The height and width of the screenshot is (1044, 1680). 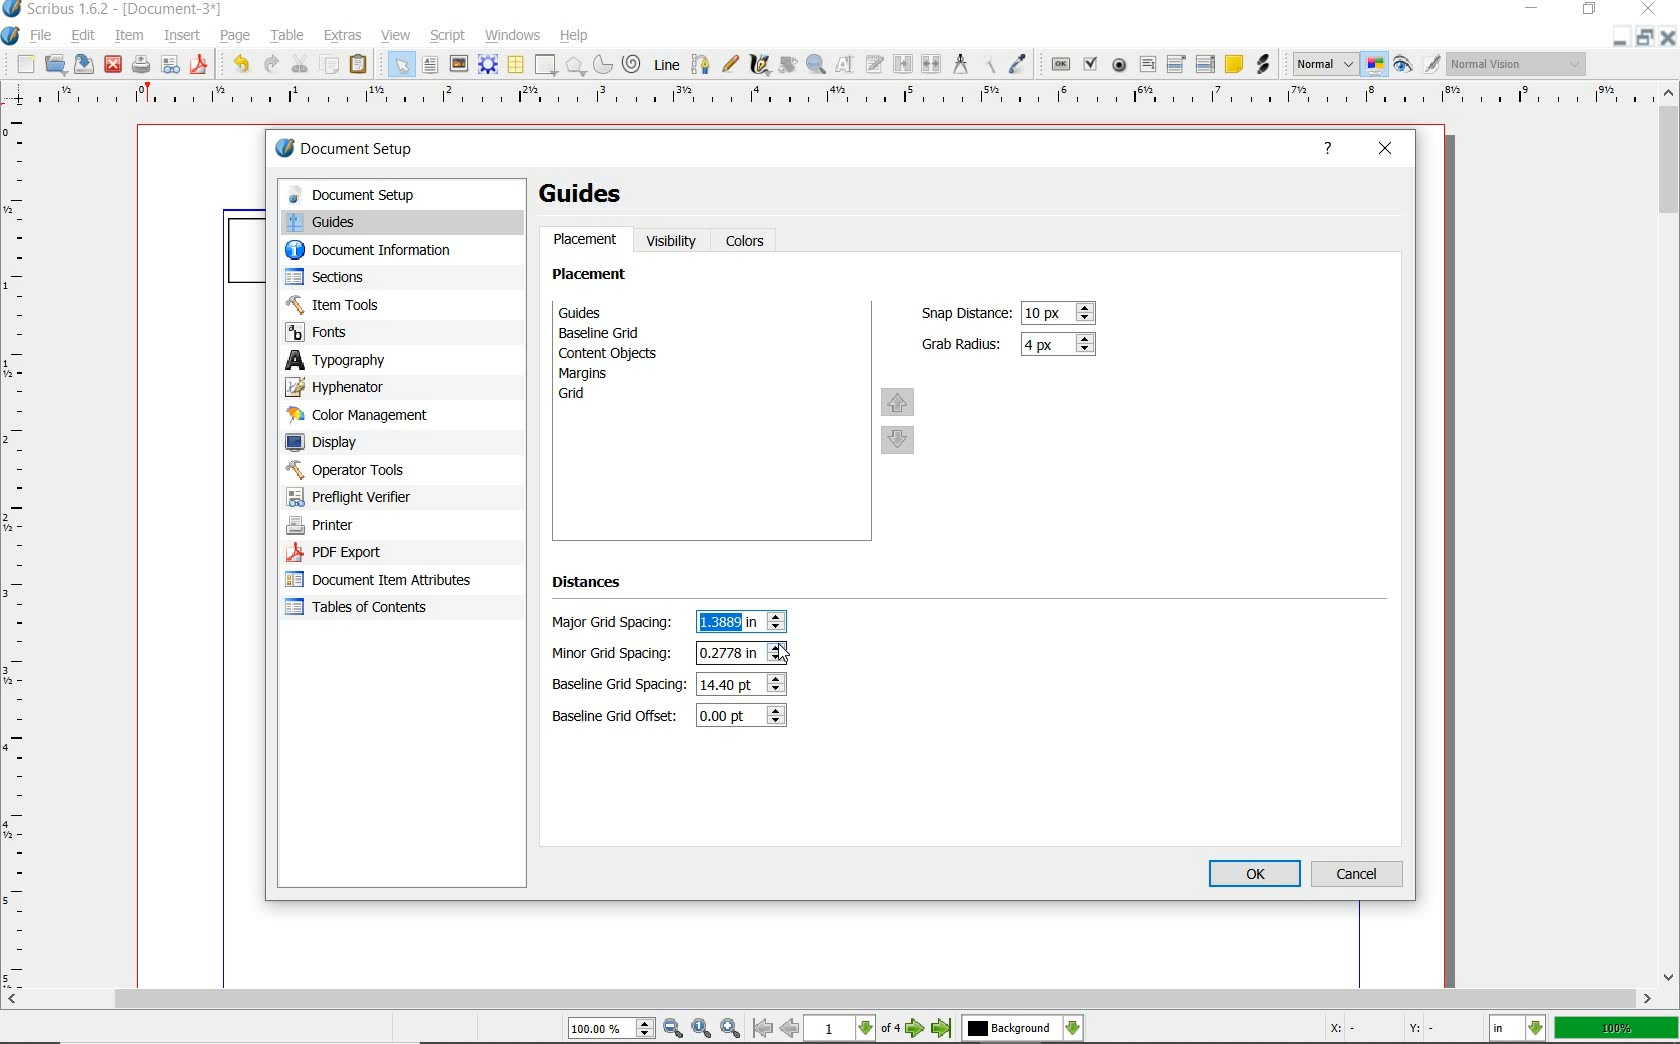 What do you see at coordinates (1520, 1029) in the screenshot?
I see `select the current unit` at bounding box center [1520, 1029].